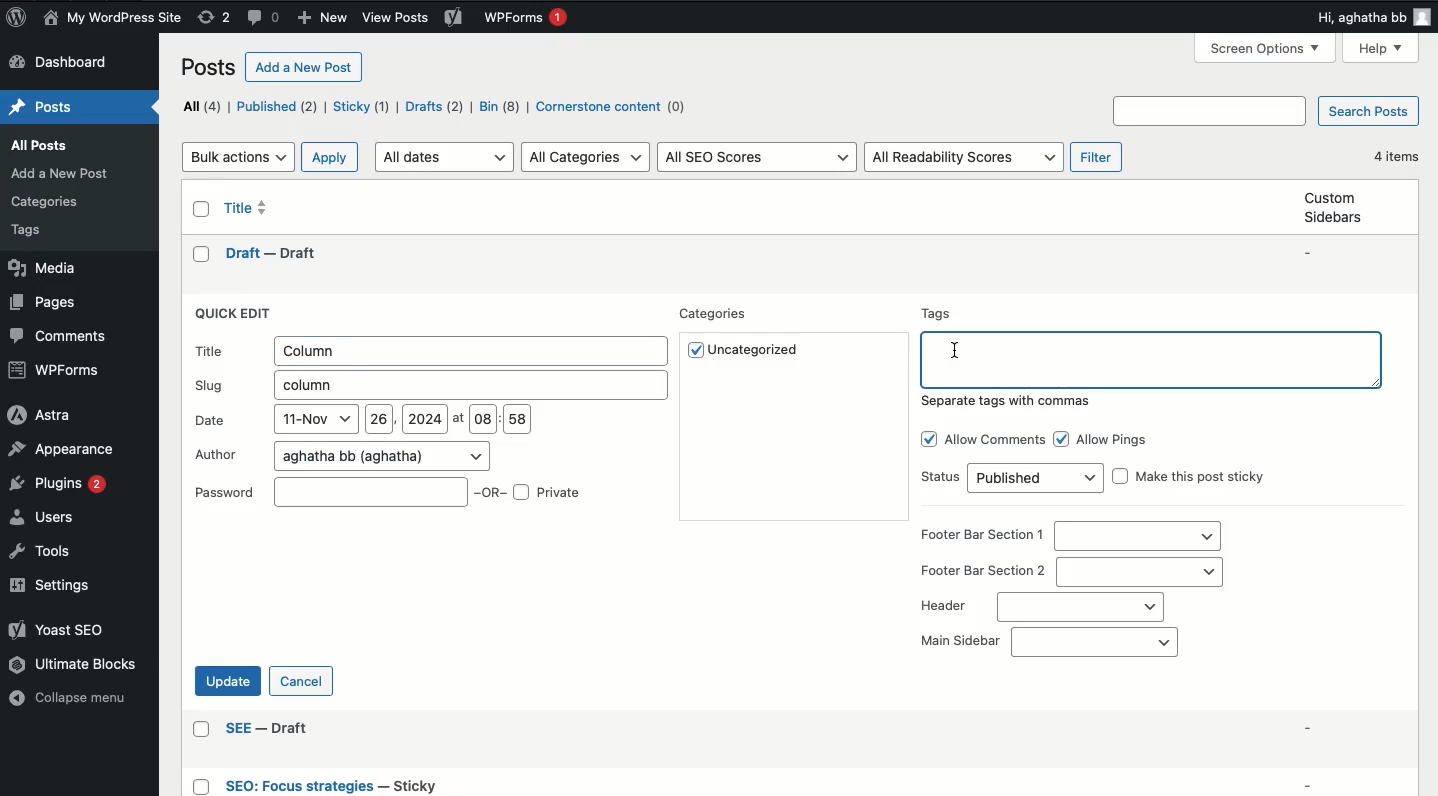 The height and width of the screenshot is (796, 1438). What do you see at coordinates (57, 370) in the screenshot?
I see `WPForms` at bounding box center [57, 370].